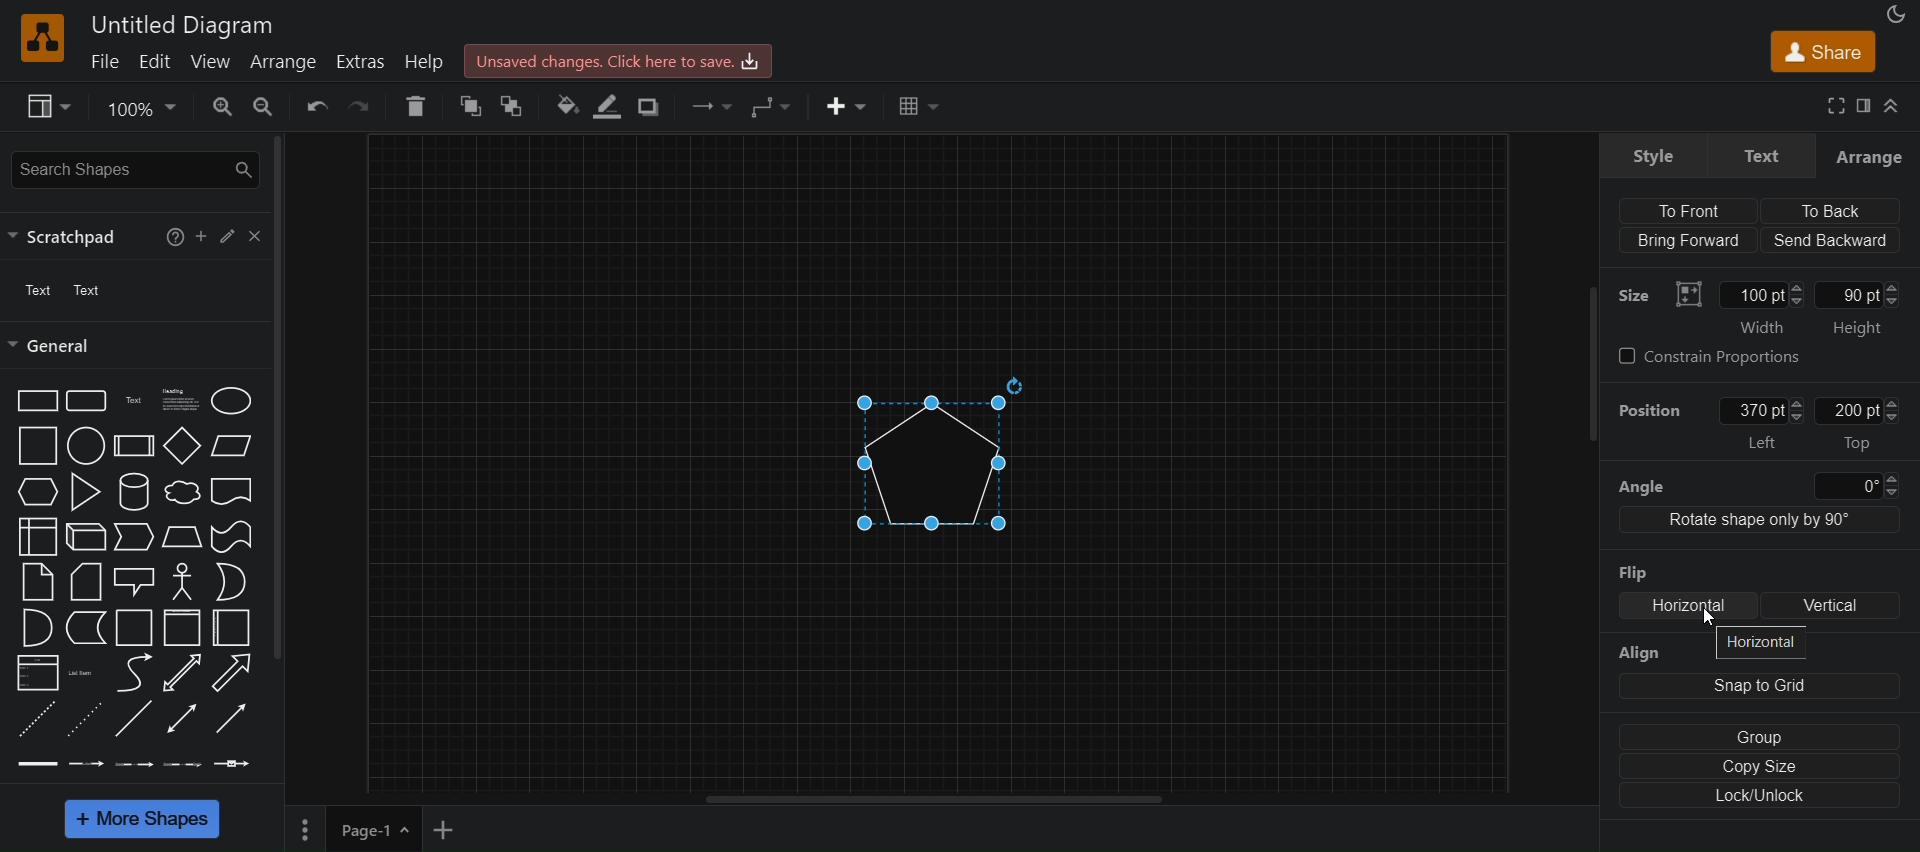  I want to click on vertical scroll bar, so click(1591, 400).